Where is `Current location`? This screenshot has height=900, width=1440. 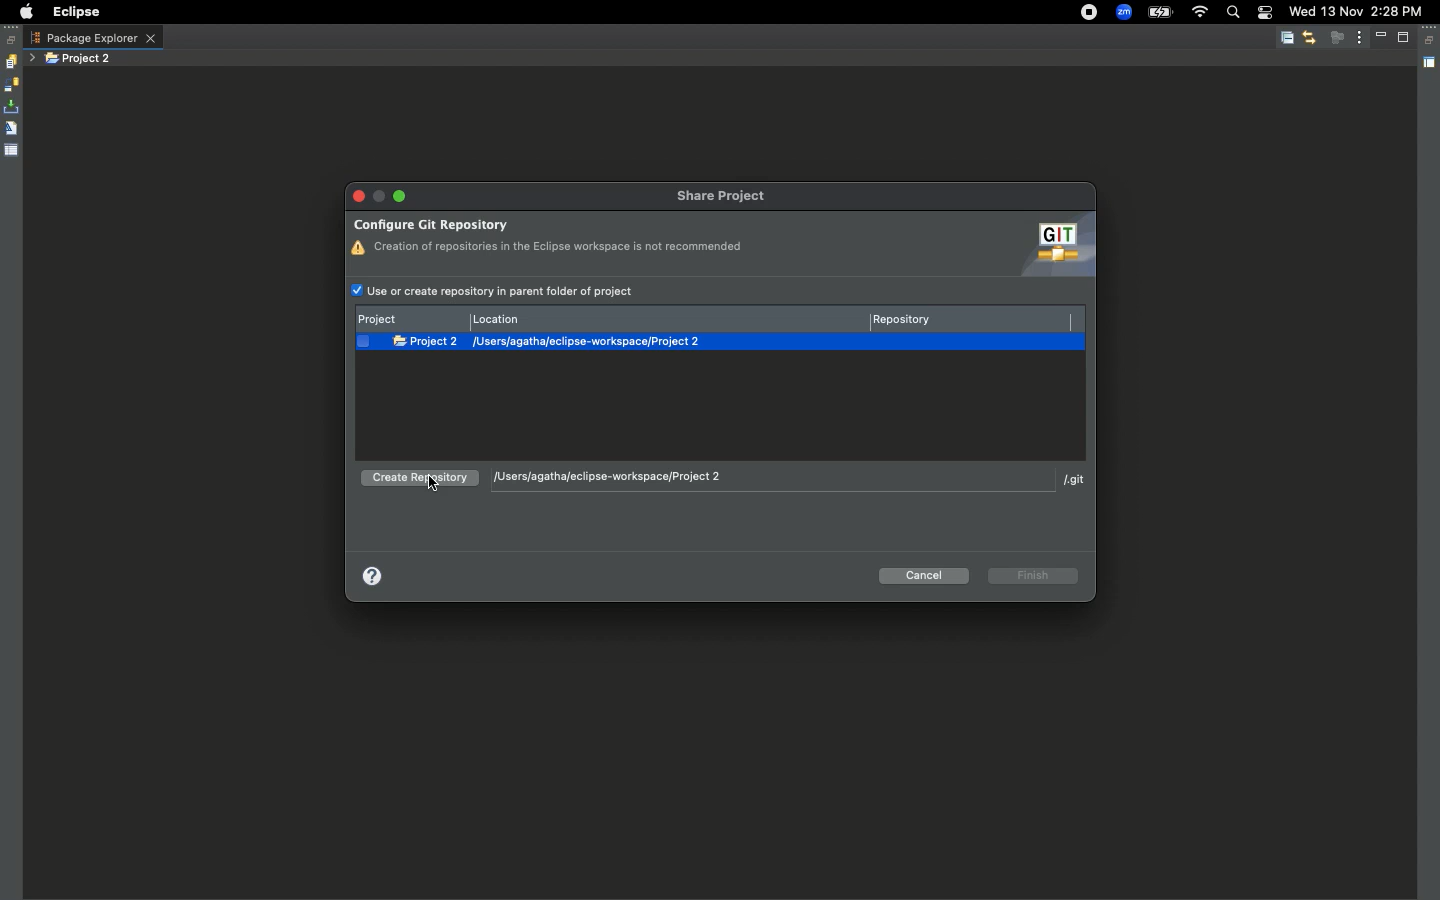 Current location is located at coordinates (669, 318).